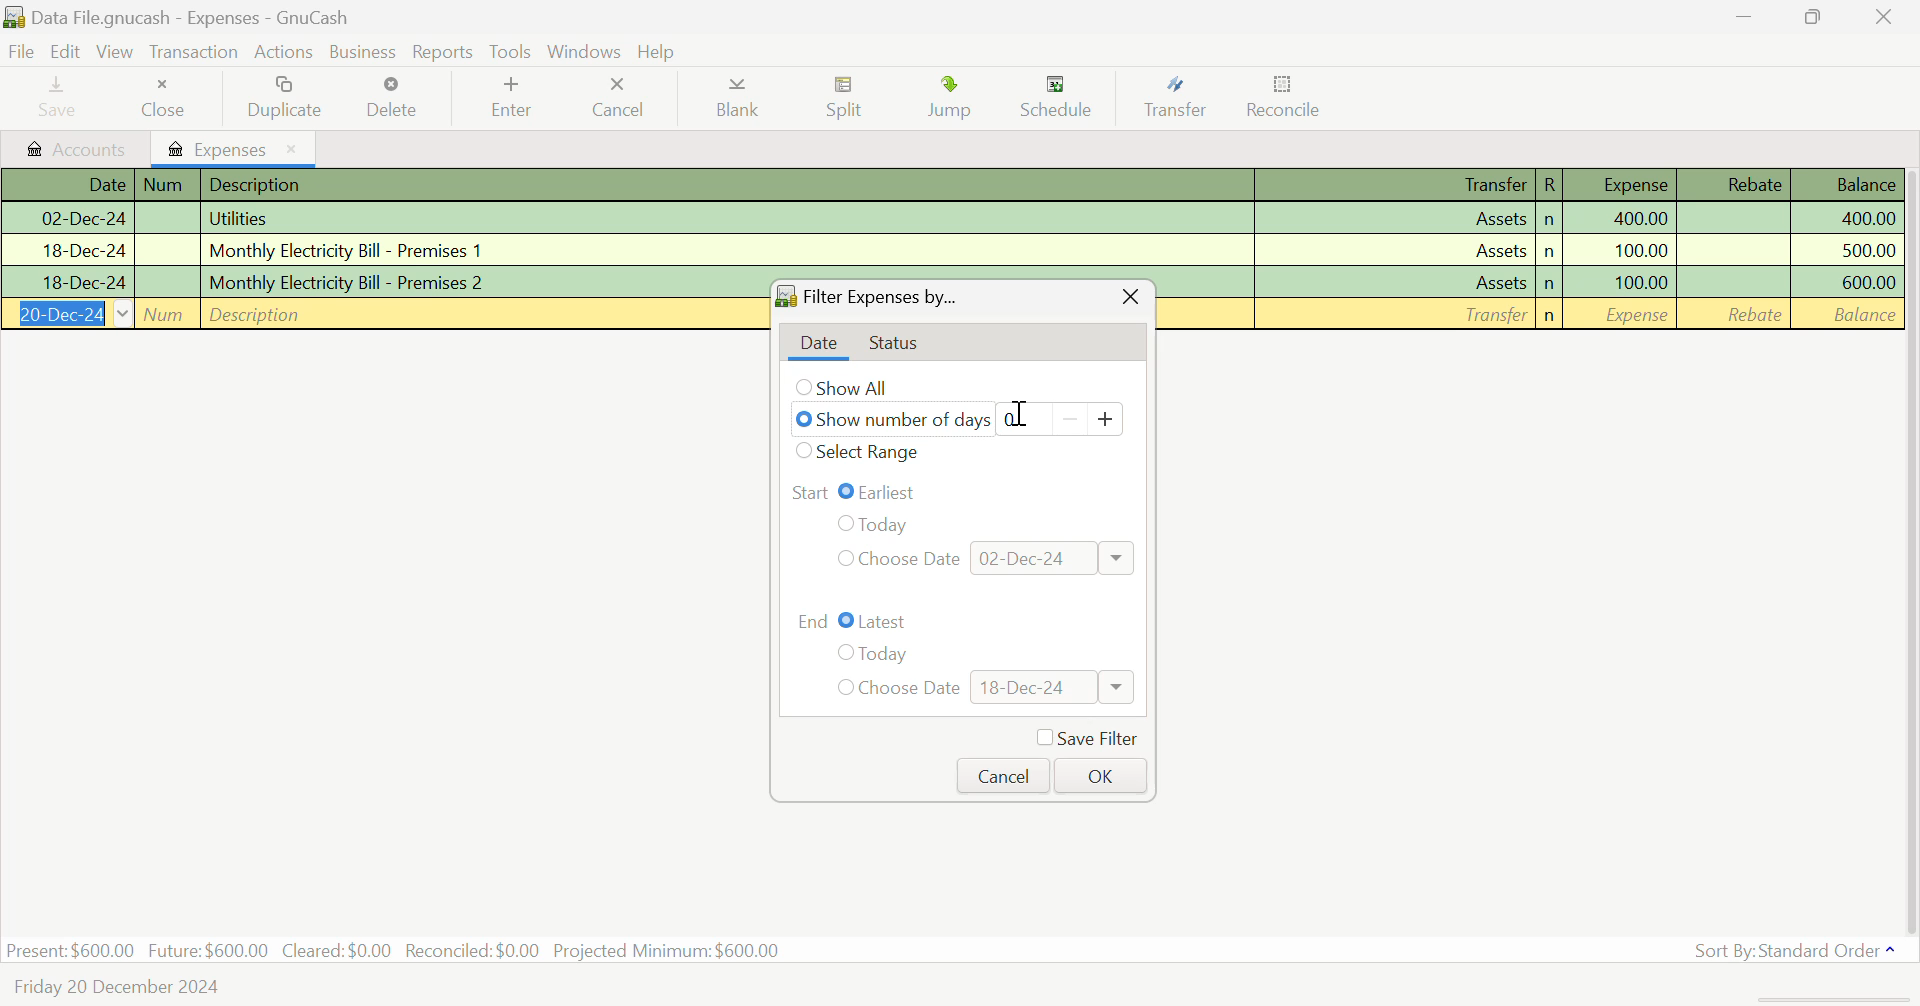  What do you see at coordinates (1639, 217) in the screenshot?
I see `Amount` at bounding box center [1639, 217].